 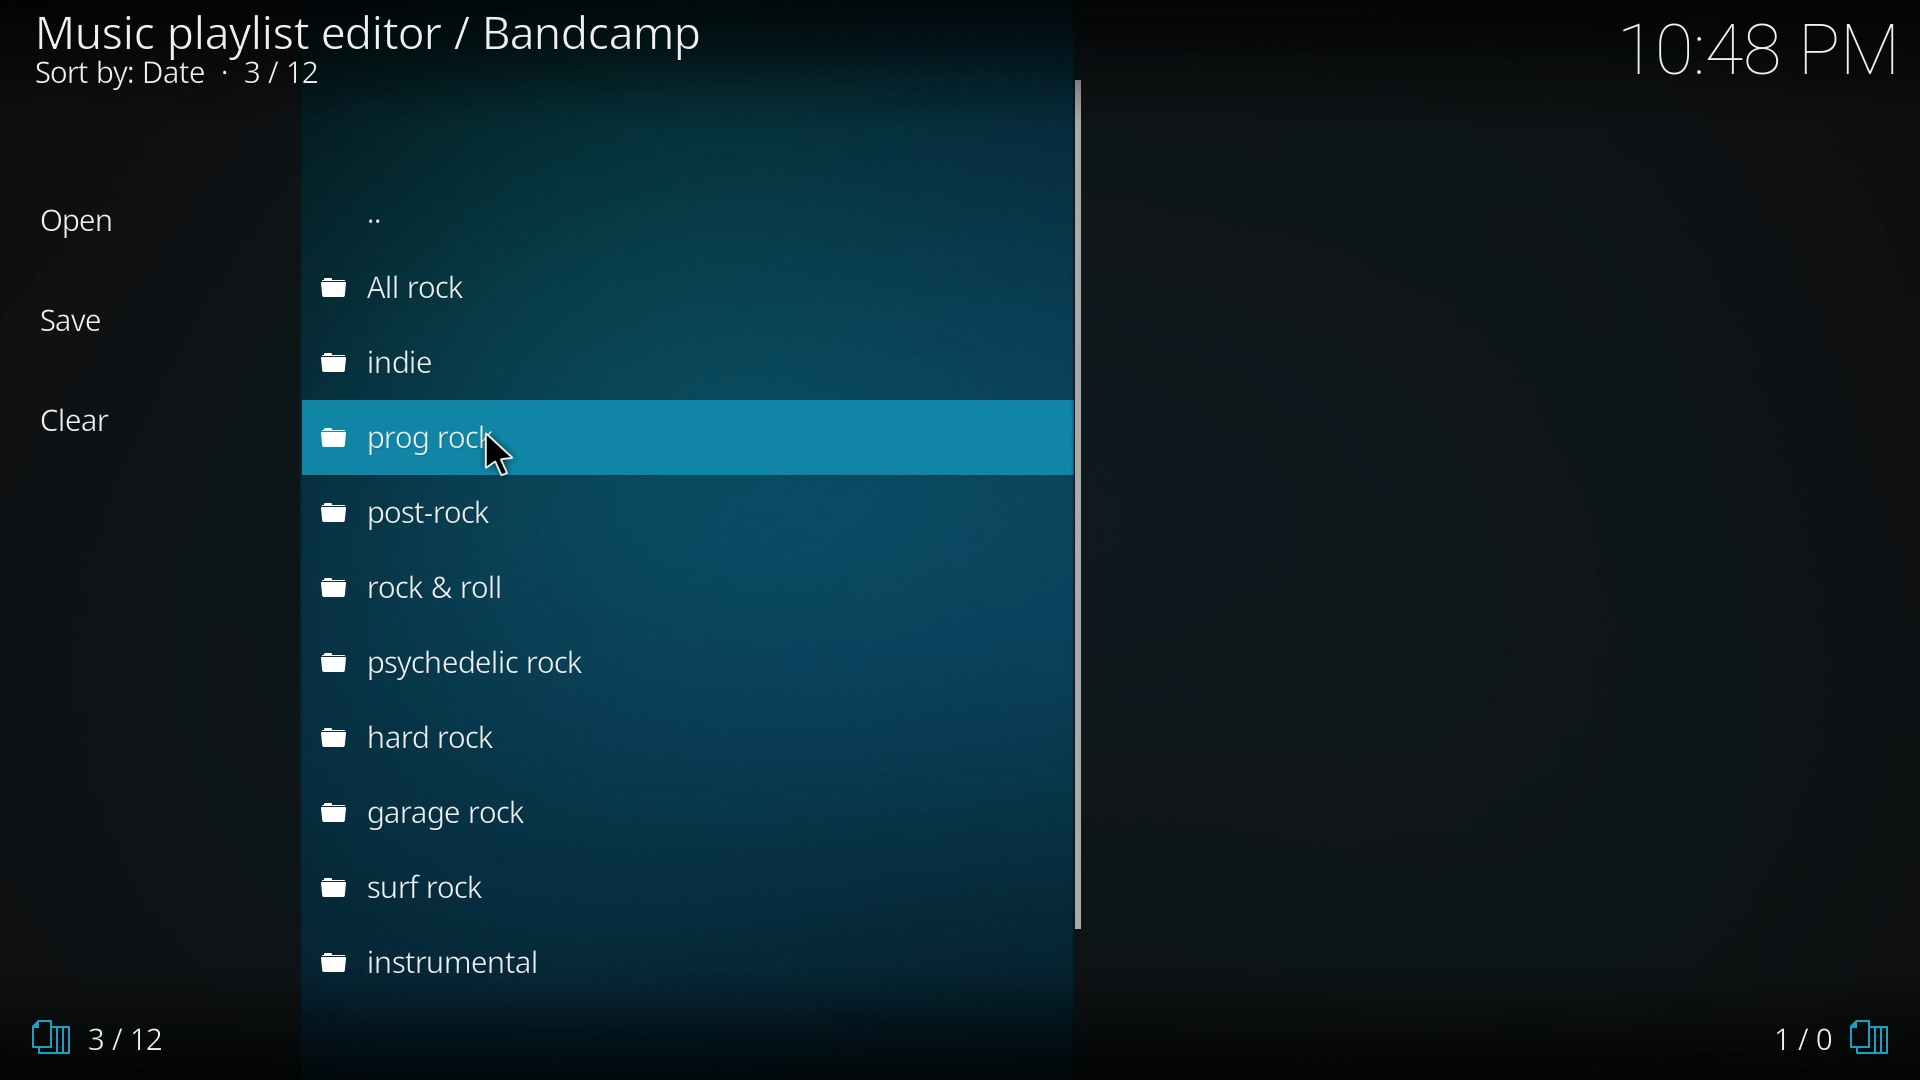 I want to click on scroll bar, so click(x=1076, y=504).